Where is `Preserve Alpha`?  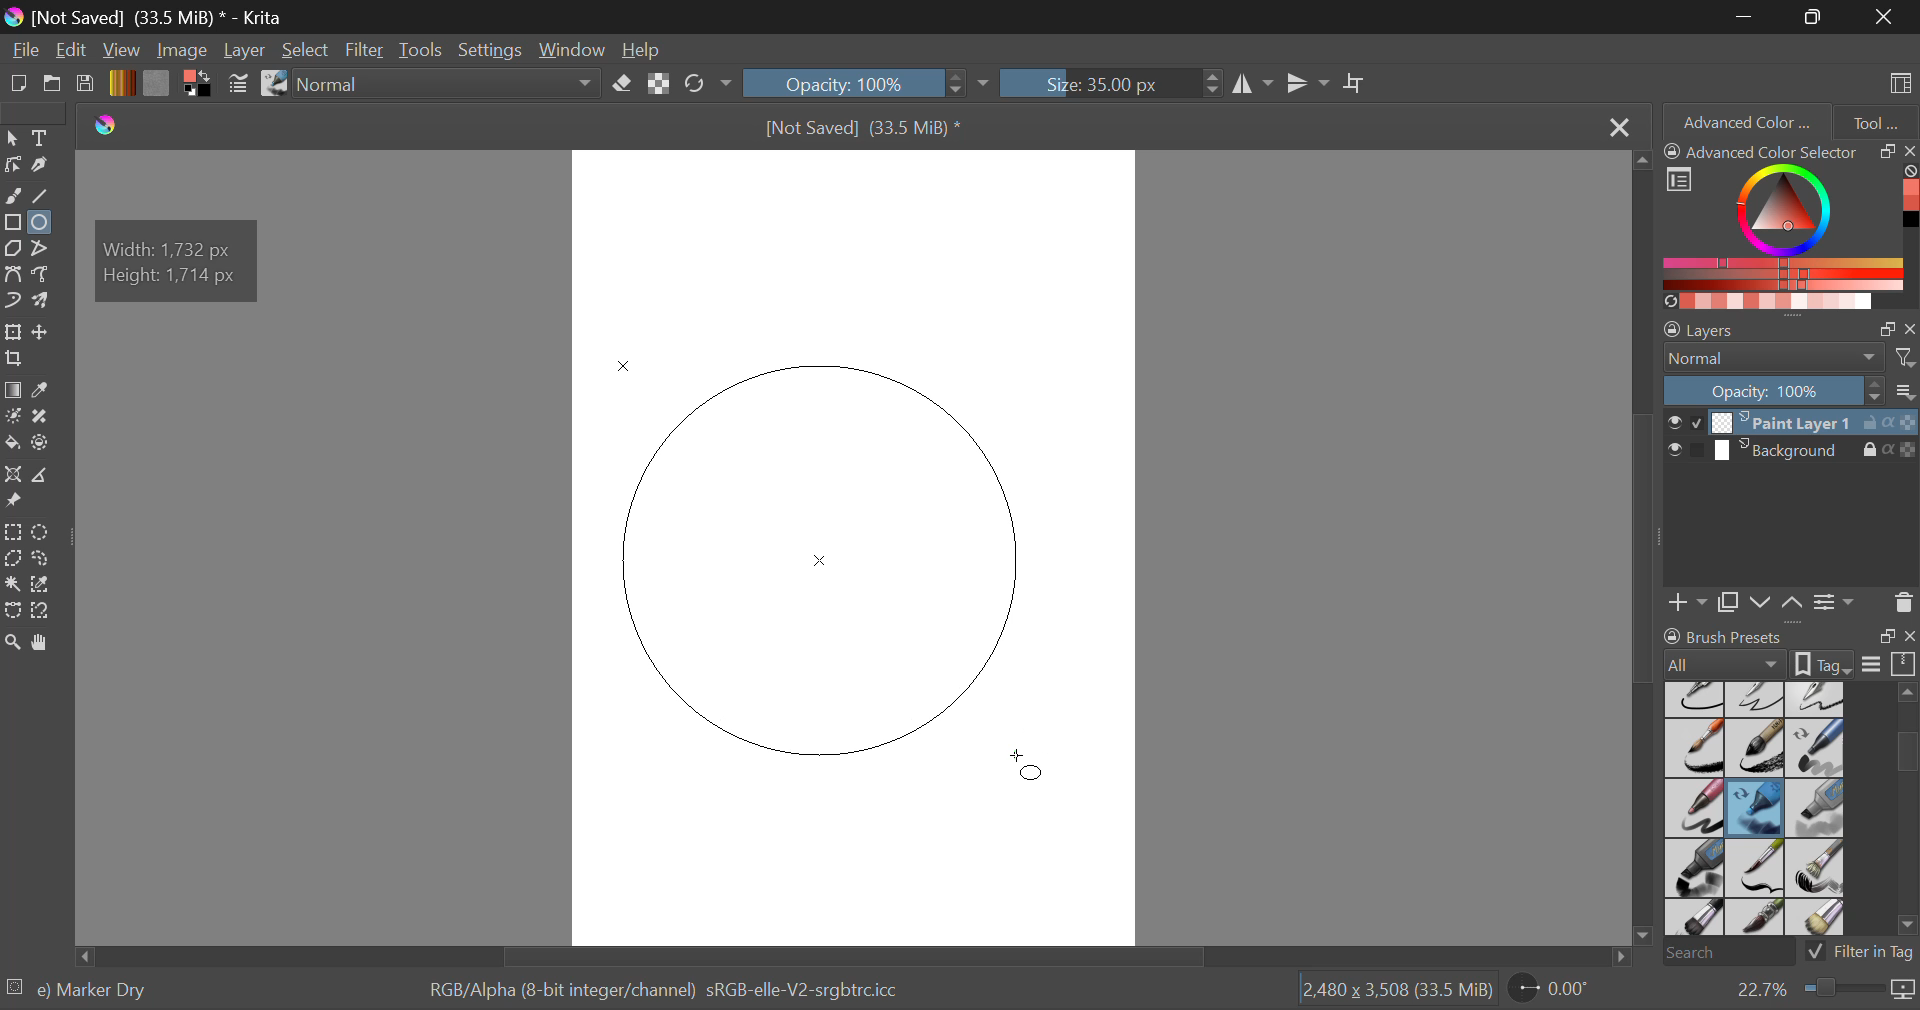 Preserve Alpha is located at coordinates (658, 84).